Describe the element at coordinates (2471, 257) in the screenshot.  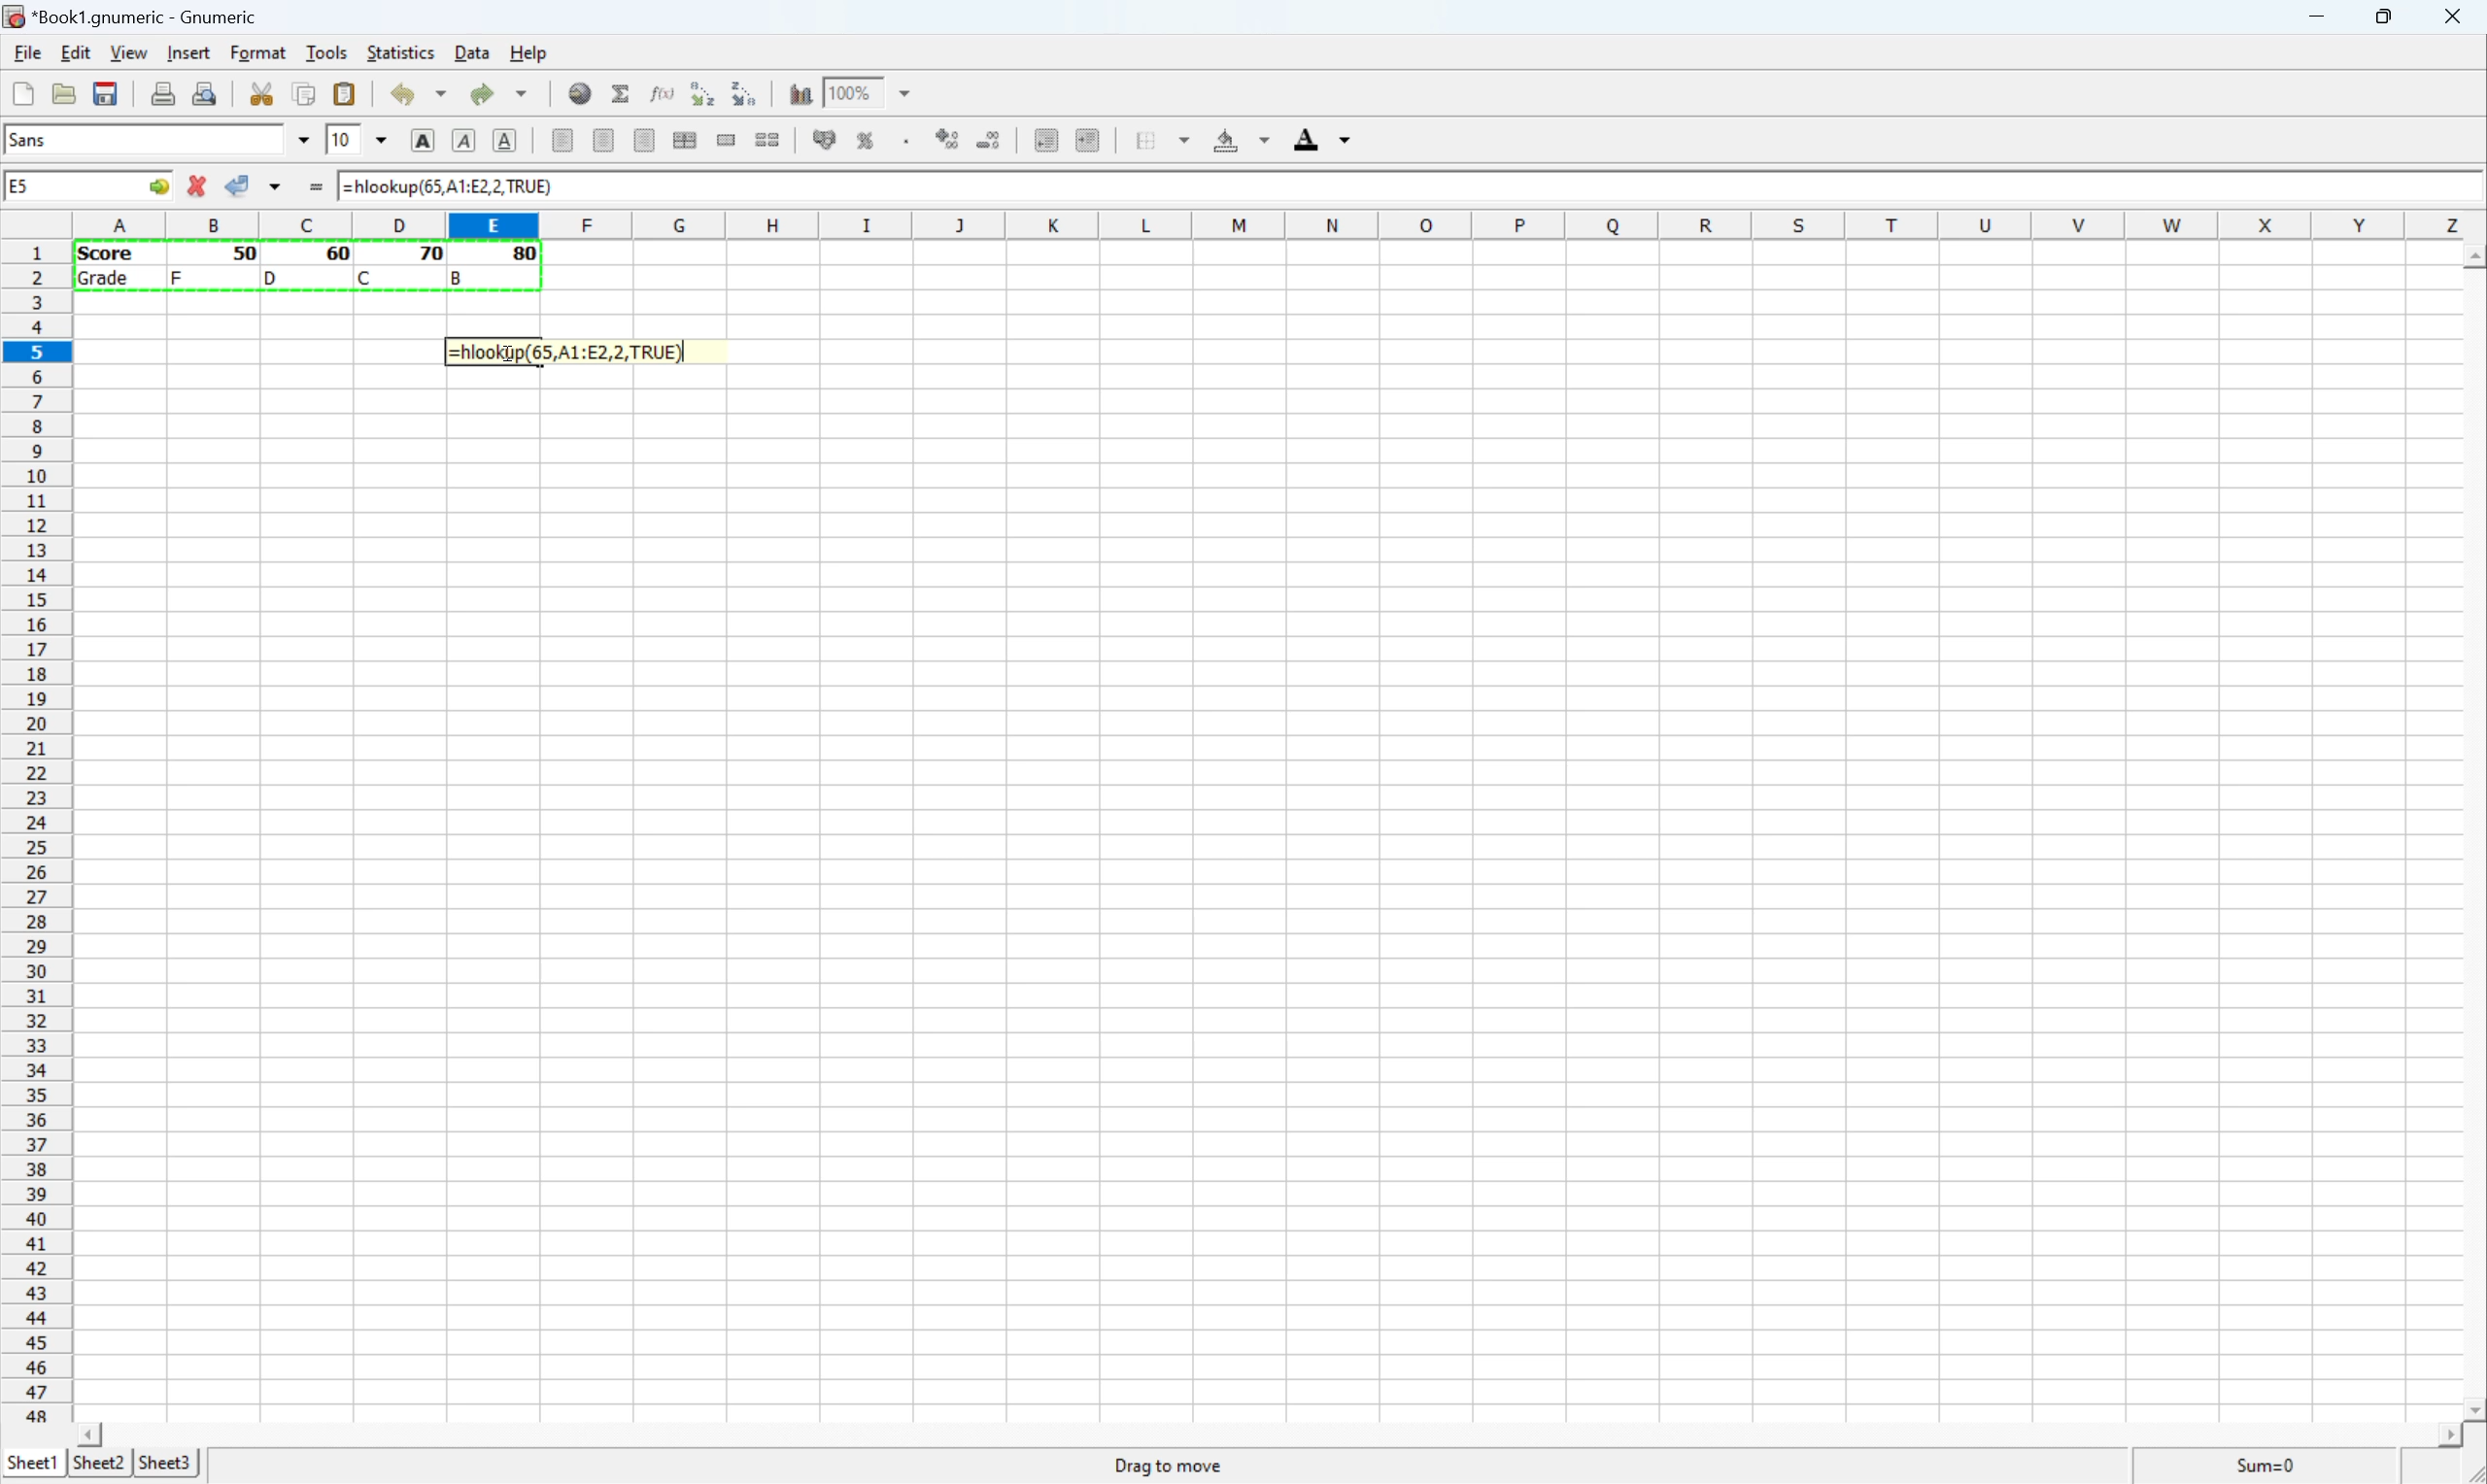
I see `Scroll Up` at that location.